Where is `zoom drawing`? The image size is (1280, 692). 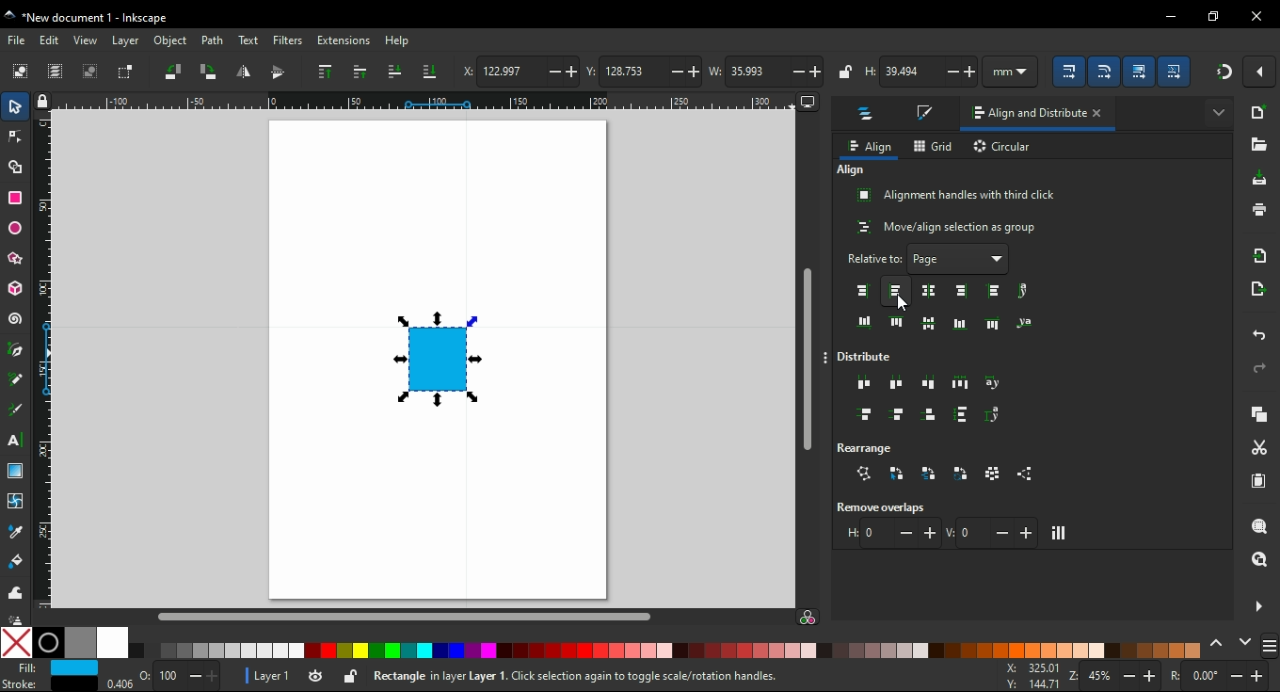 zoom drawing is located at coordinates (1261, 557).